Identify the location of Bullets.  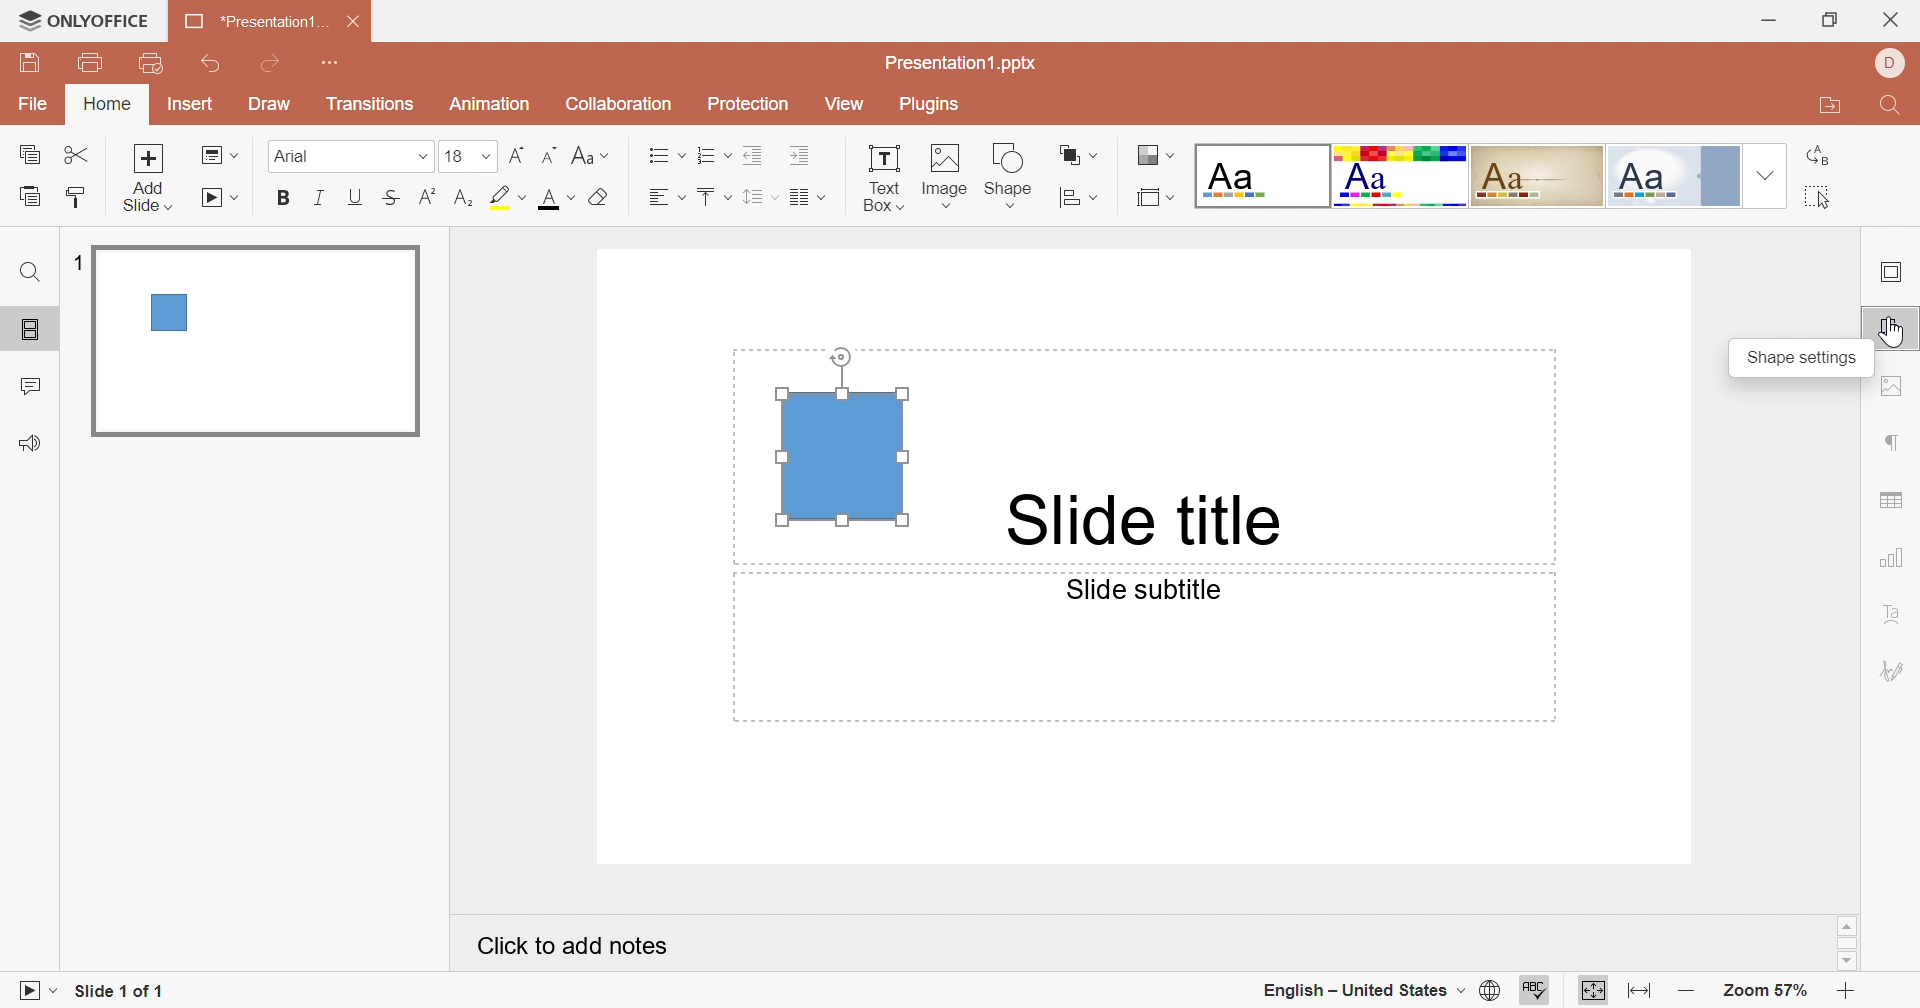
(667, 157).